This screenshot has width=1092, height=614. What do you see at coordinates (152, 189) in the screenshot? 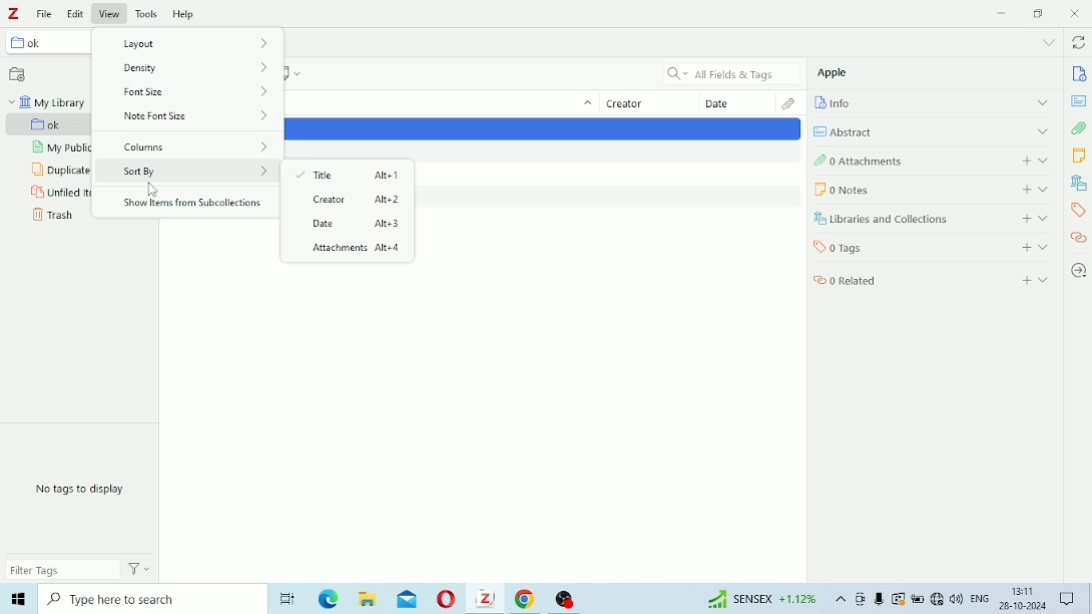
I see `Cursor` at bounding box center [152, 189].